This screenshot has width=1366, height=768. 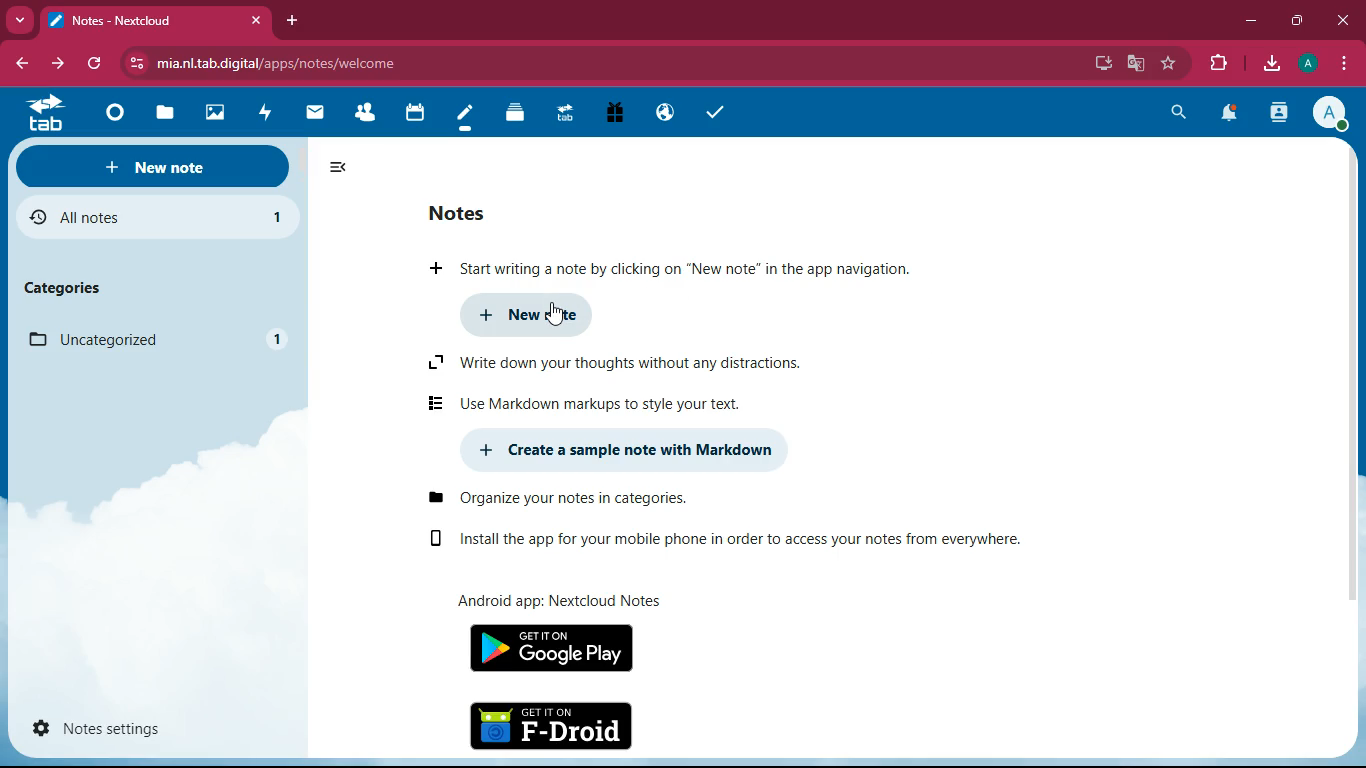 What do you see at coordinates (713, 111) in the screenshot?
I see `check` at bounding box center [713, 111].